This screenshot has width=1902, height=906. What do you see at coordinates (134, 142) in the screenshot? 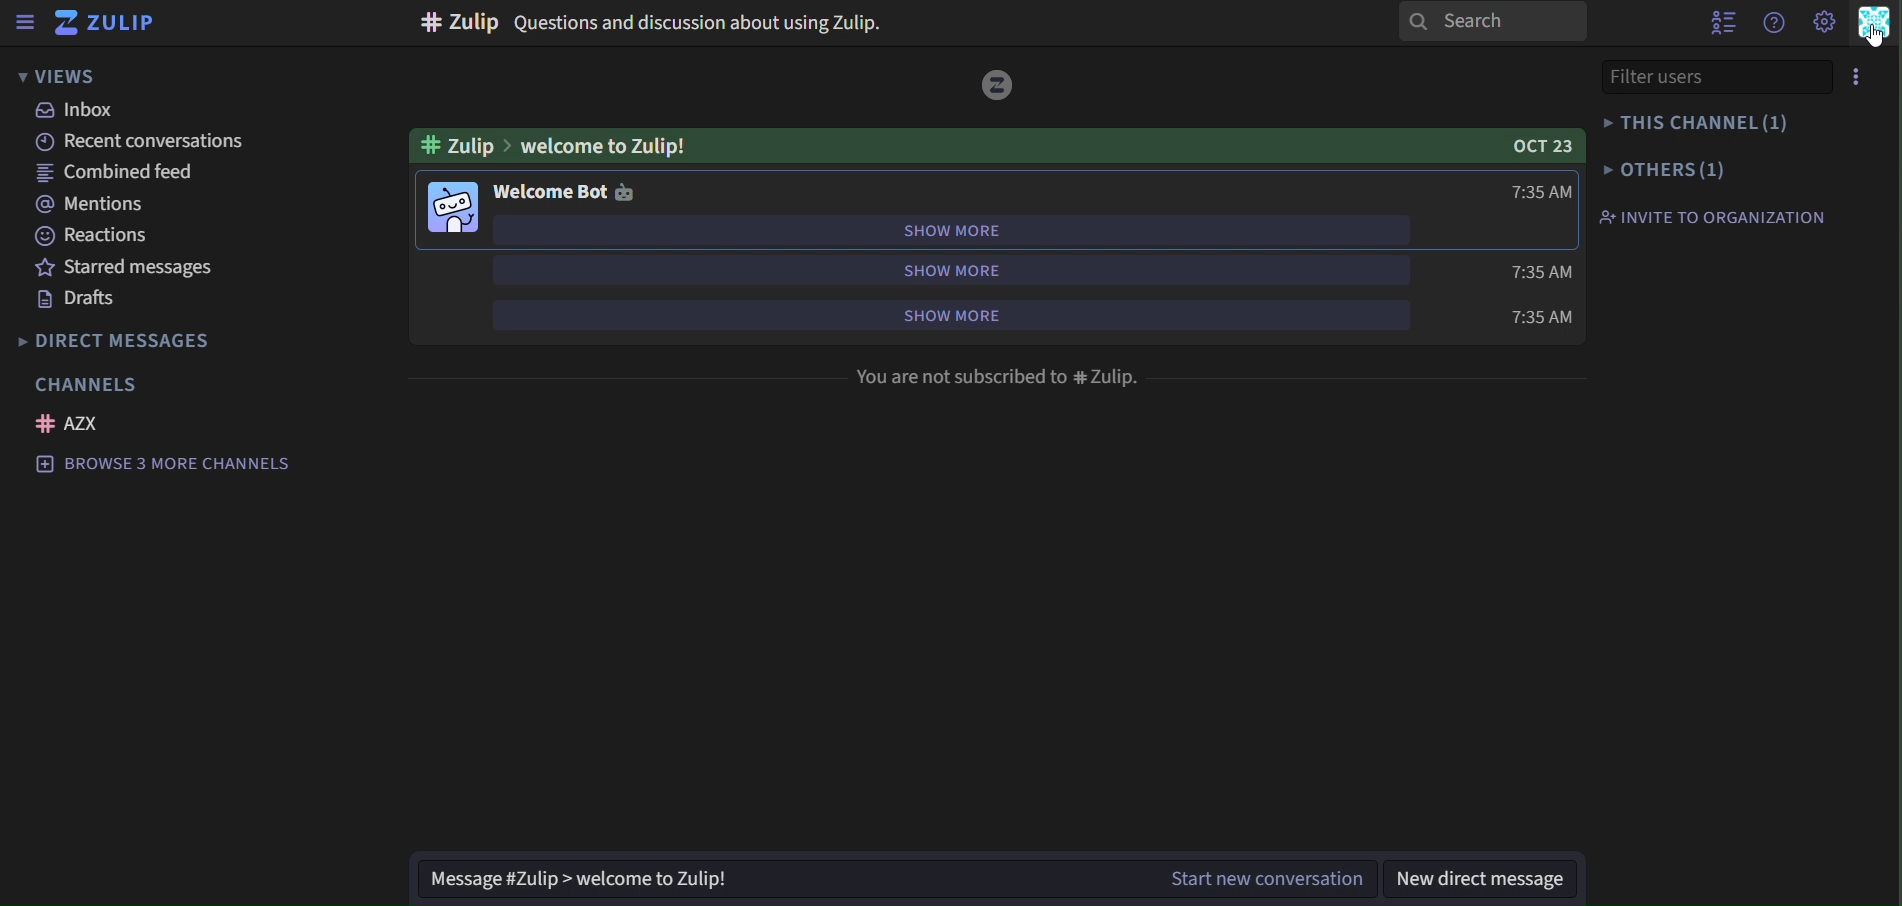
I see `recent conversations` at bounding box center [134, 142].